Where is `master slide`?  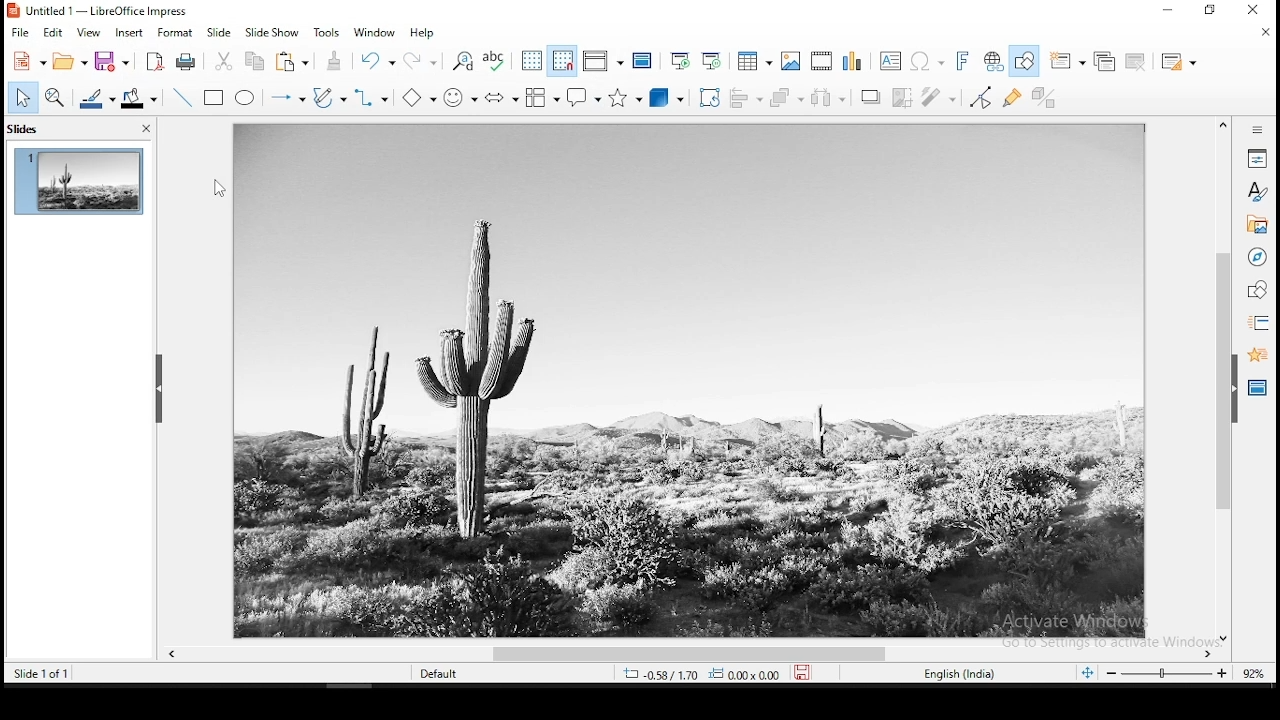 master slide is located at coordinates (643, 58).